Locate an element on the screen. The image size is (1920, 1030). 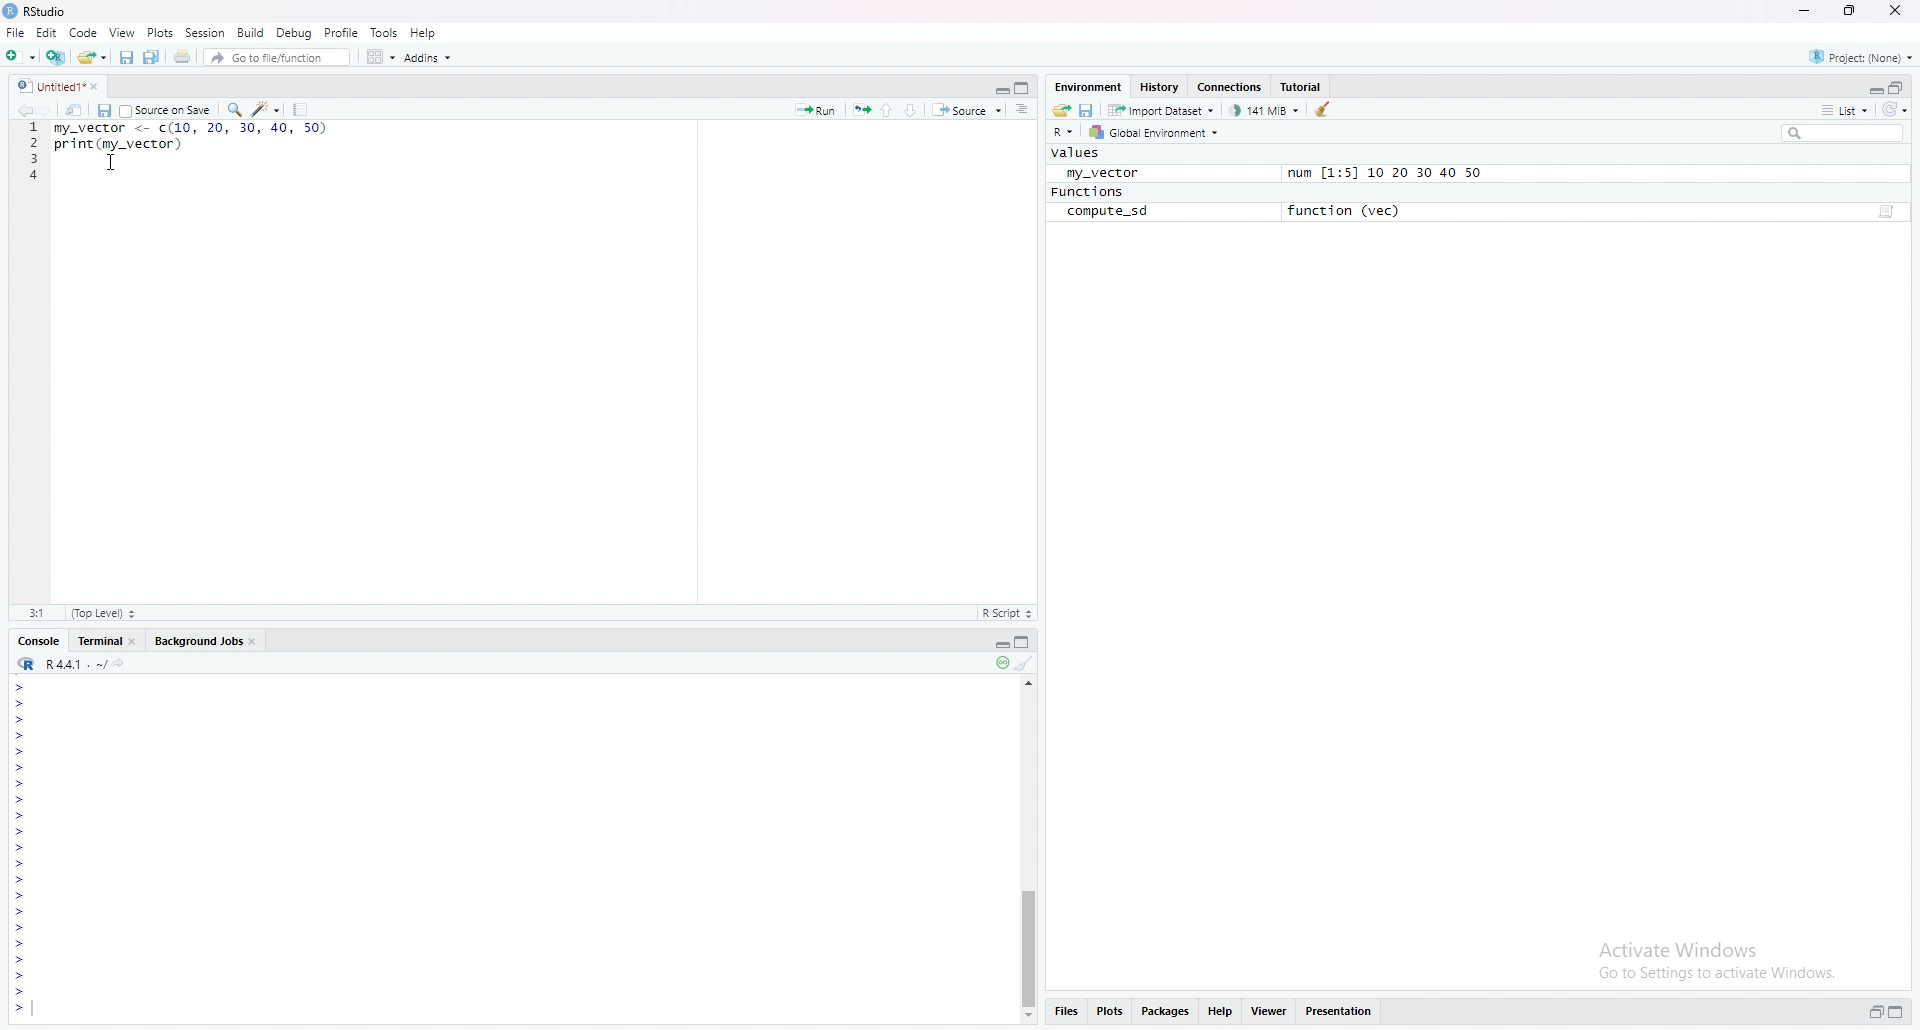
Debug is located at coordinates (294, 32).